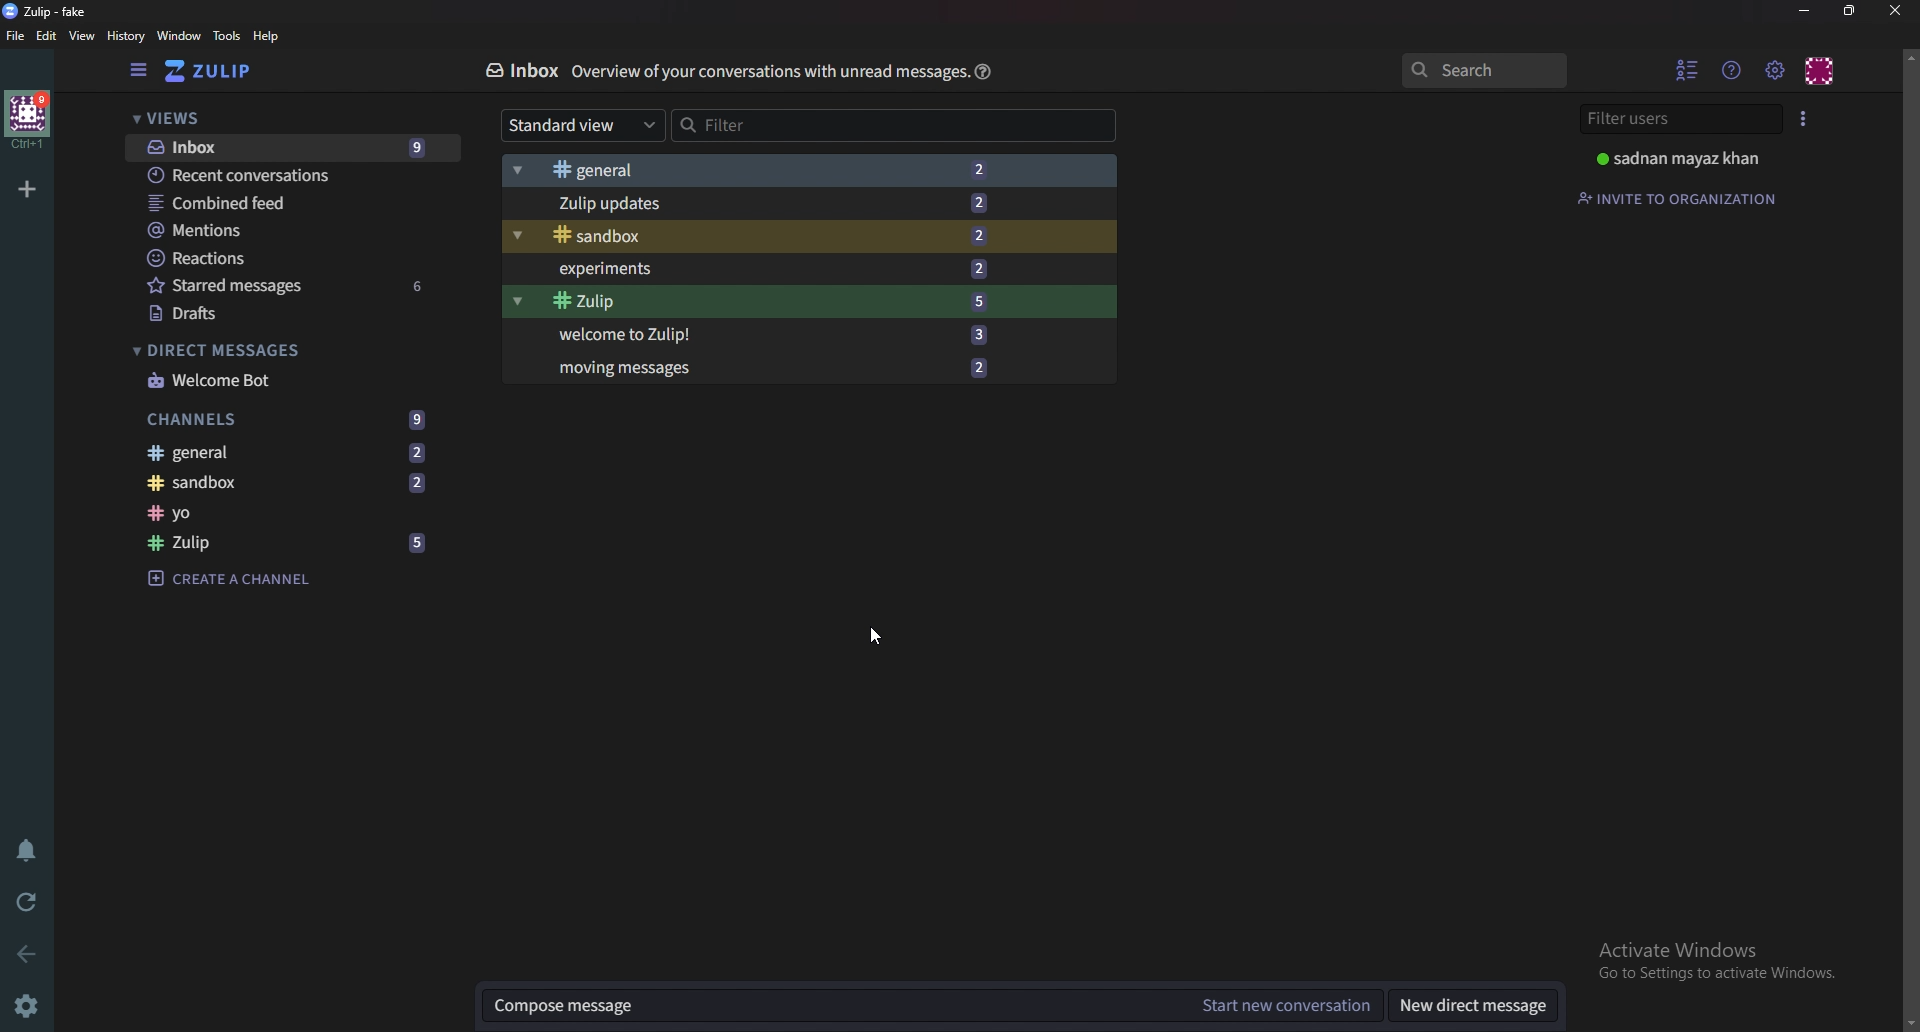  Describe the element at coordinates (135, 71) in the screenshot. I see `Hide left sidebar` at that location.